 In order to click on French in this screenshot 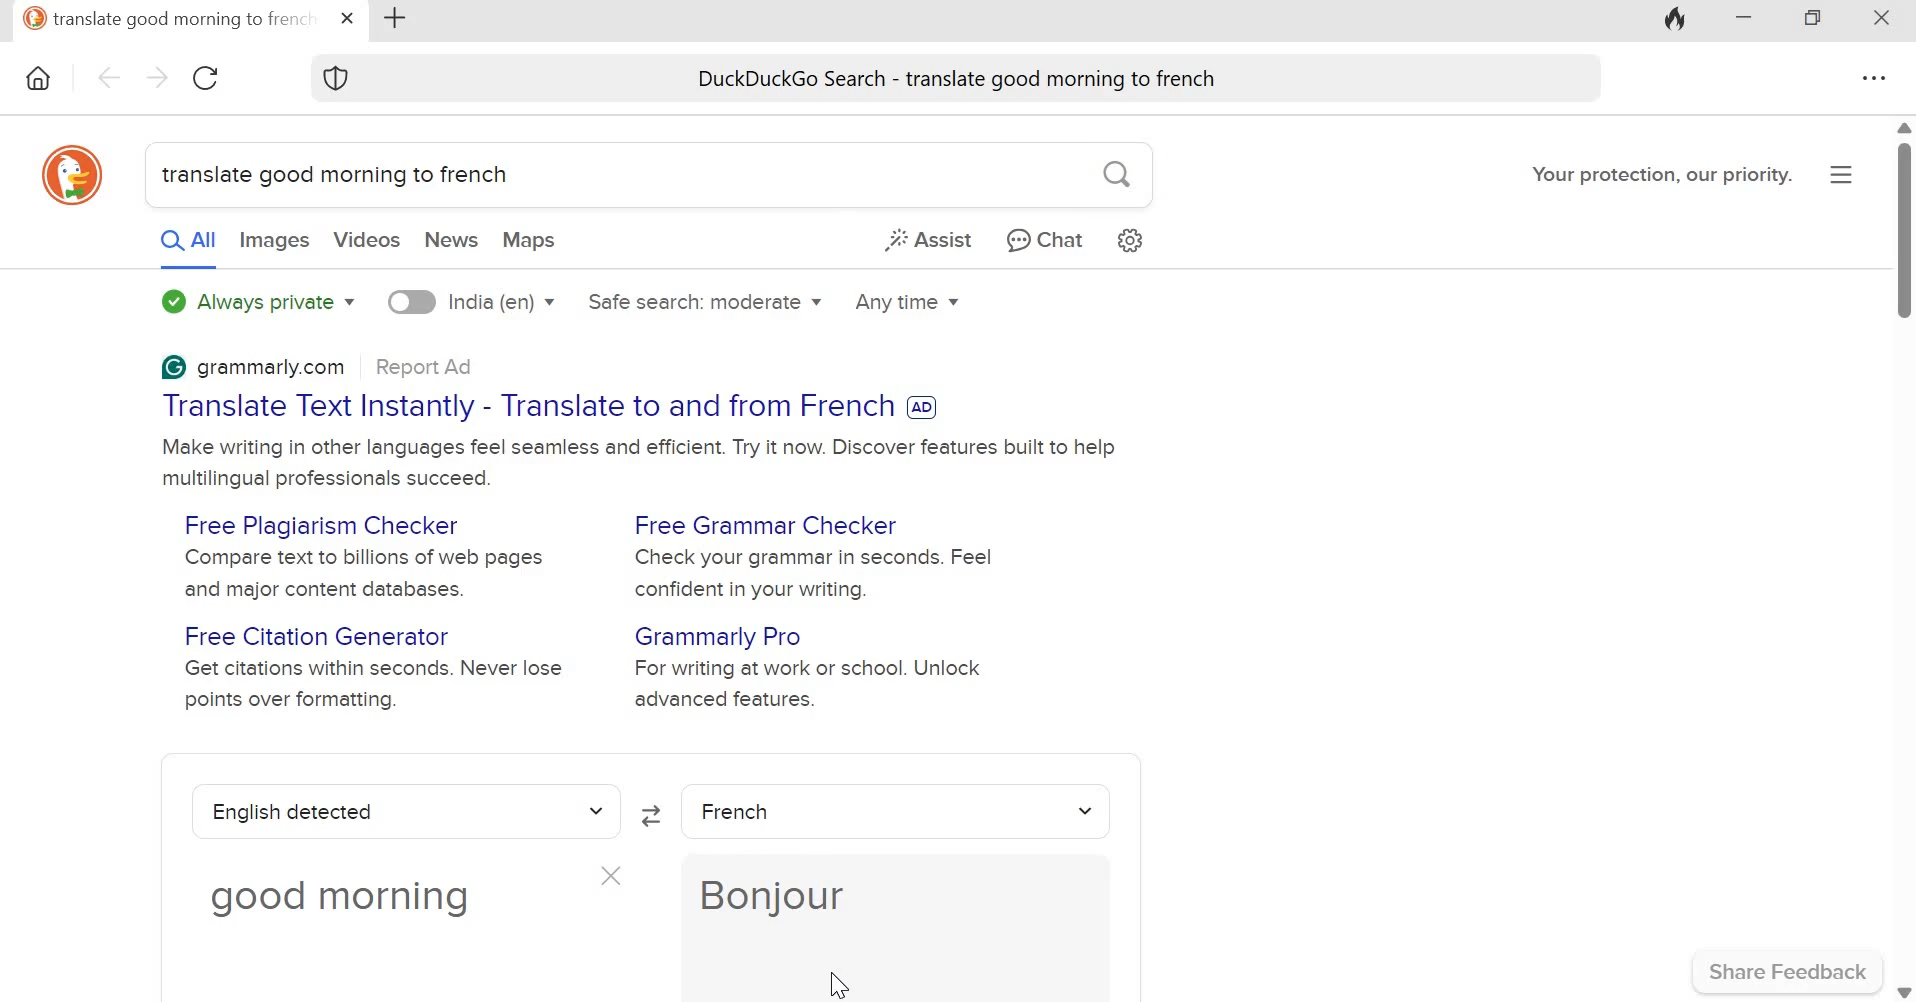, I will do `click(894, 812)`.